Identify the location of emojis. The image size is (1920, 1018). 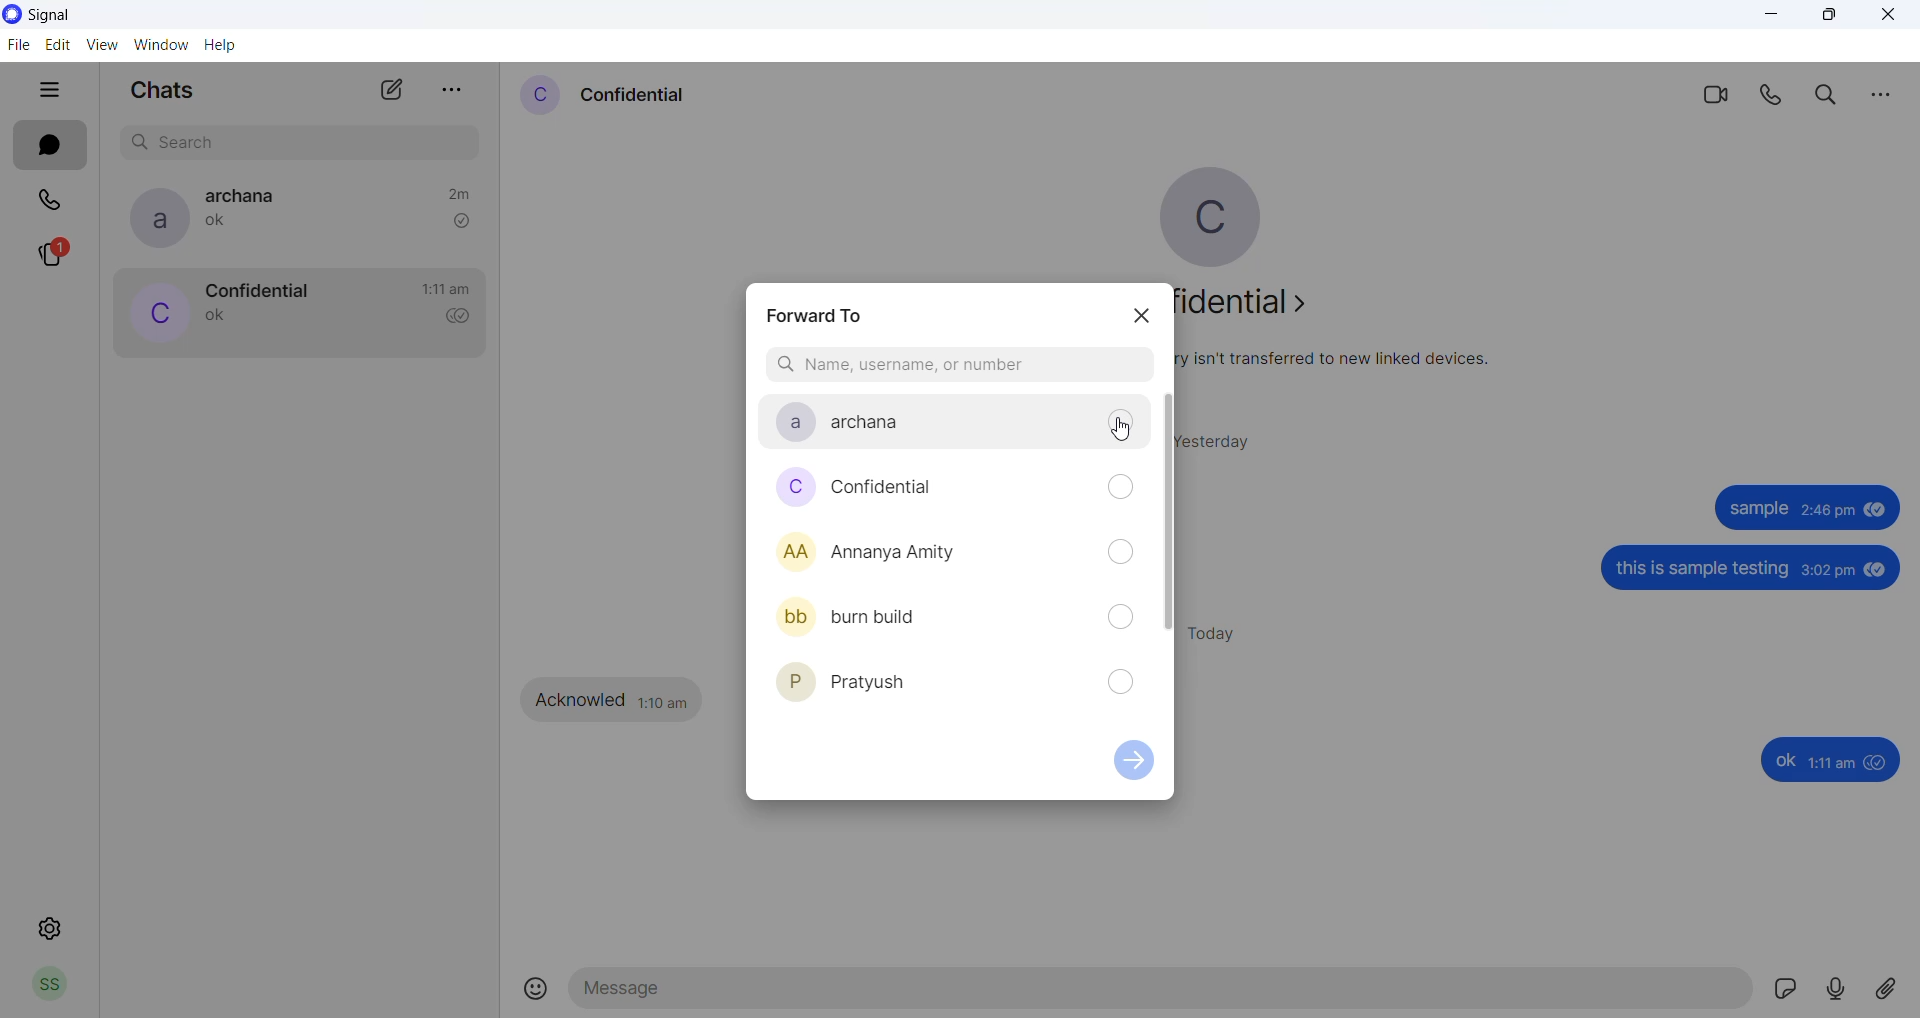
(537, 990).